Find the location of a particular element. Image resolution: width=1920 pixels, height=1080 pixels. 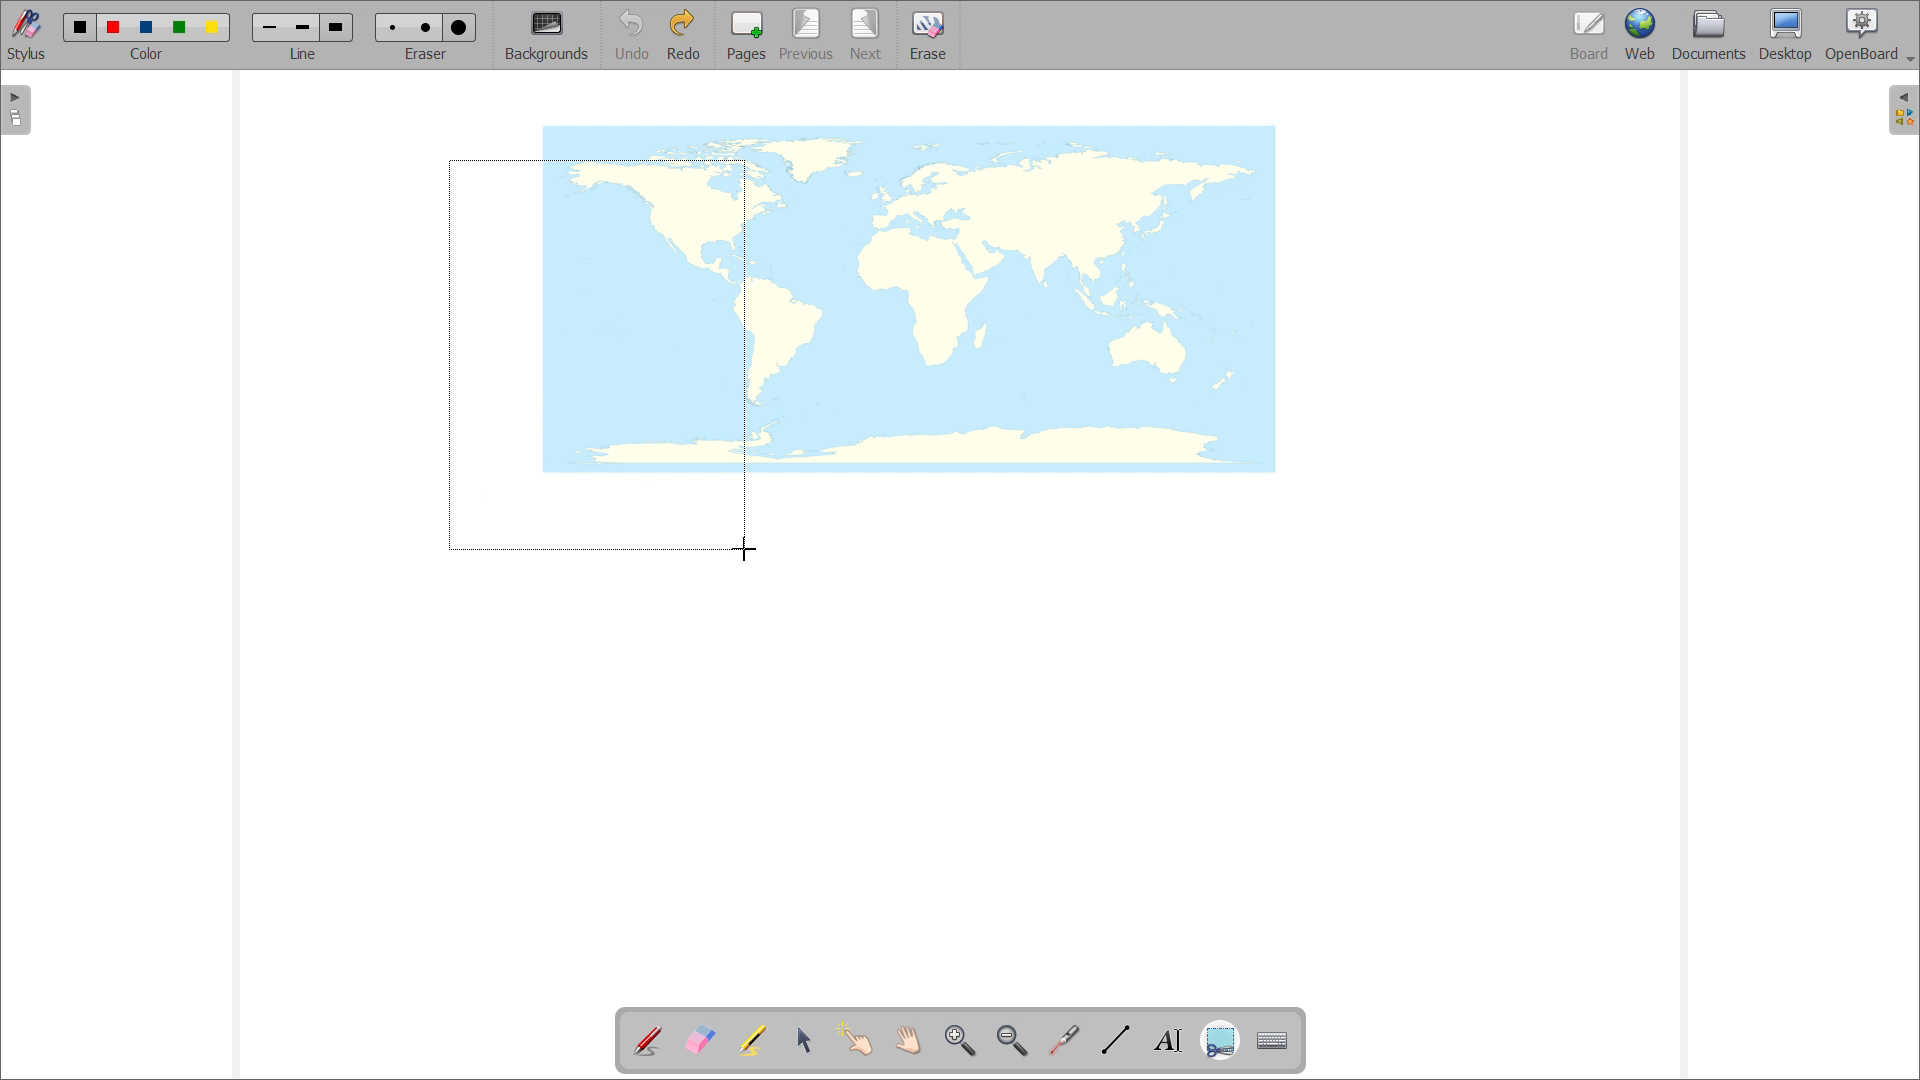

virtual keyboard is located at coordinates (1273, 1041).